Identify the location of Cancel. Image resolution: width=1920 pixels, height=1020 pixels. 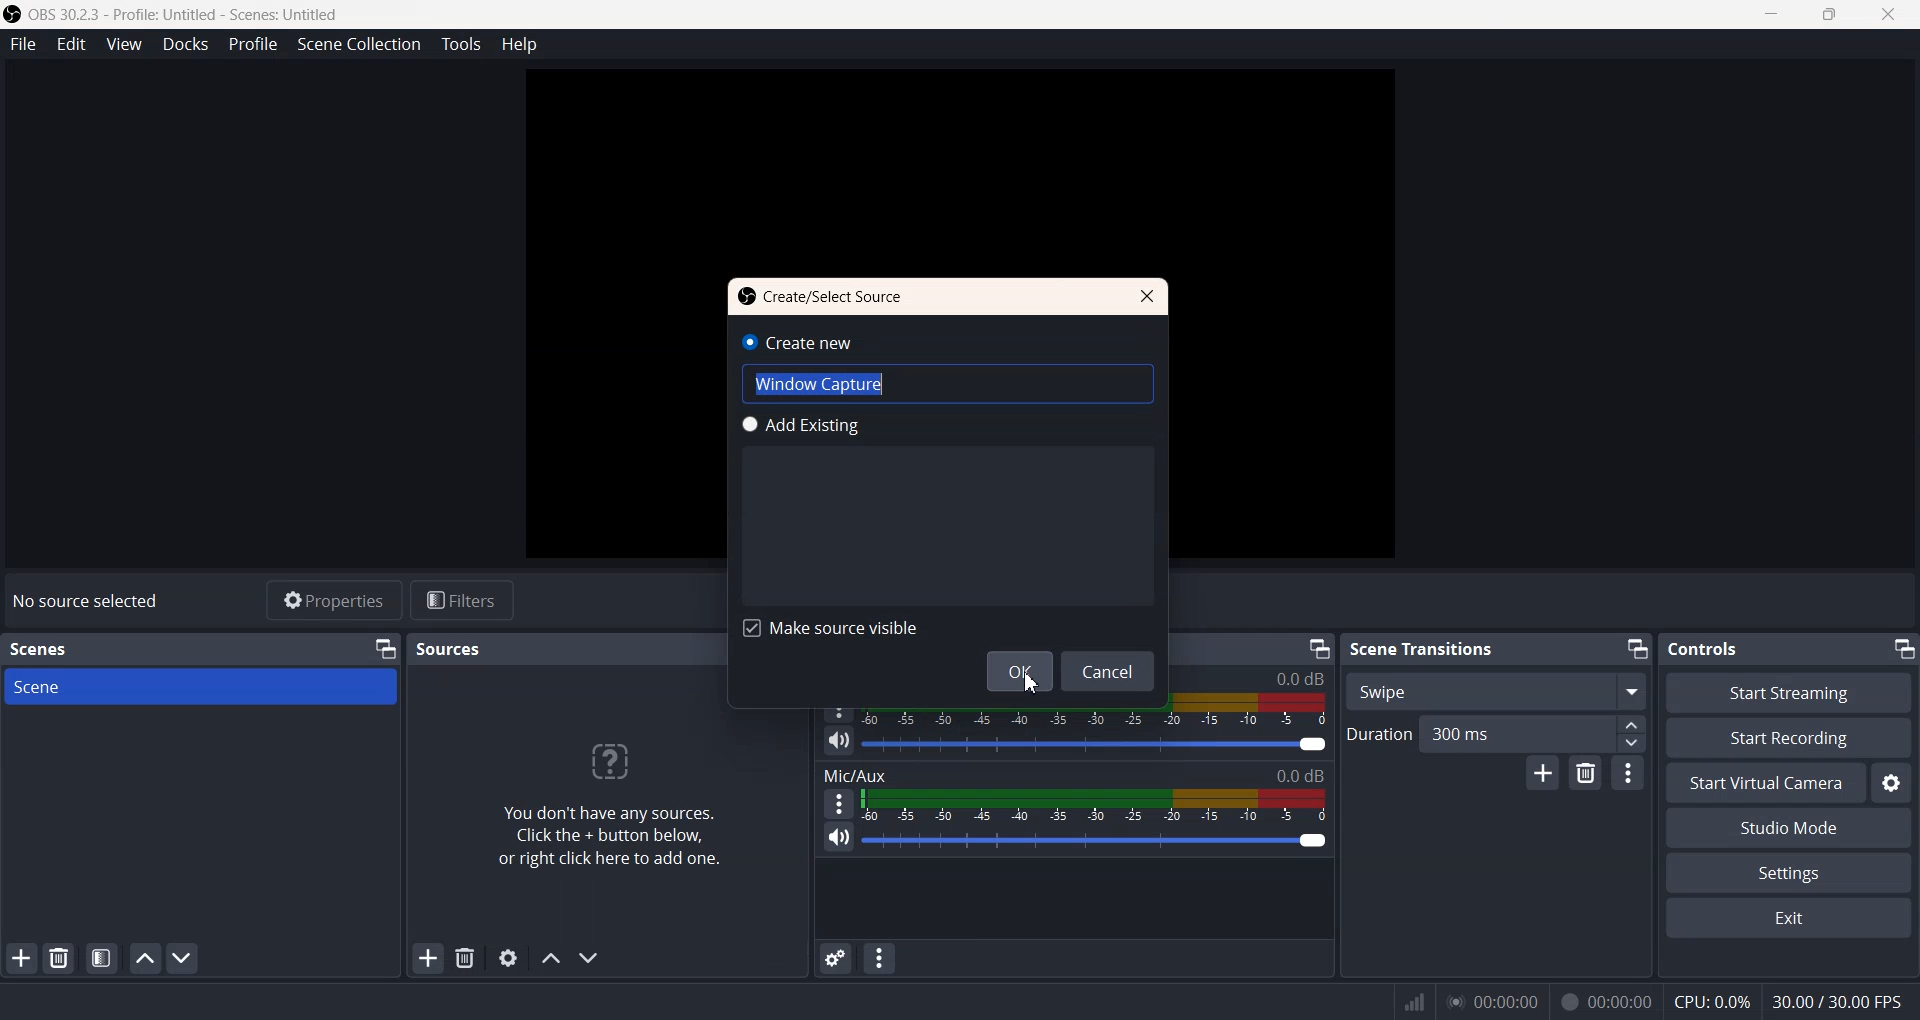
(1111, 671).